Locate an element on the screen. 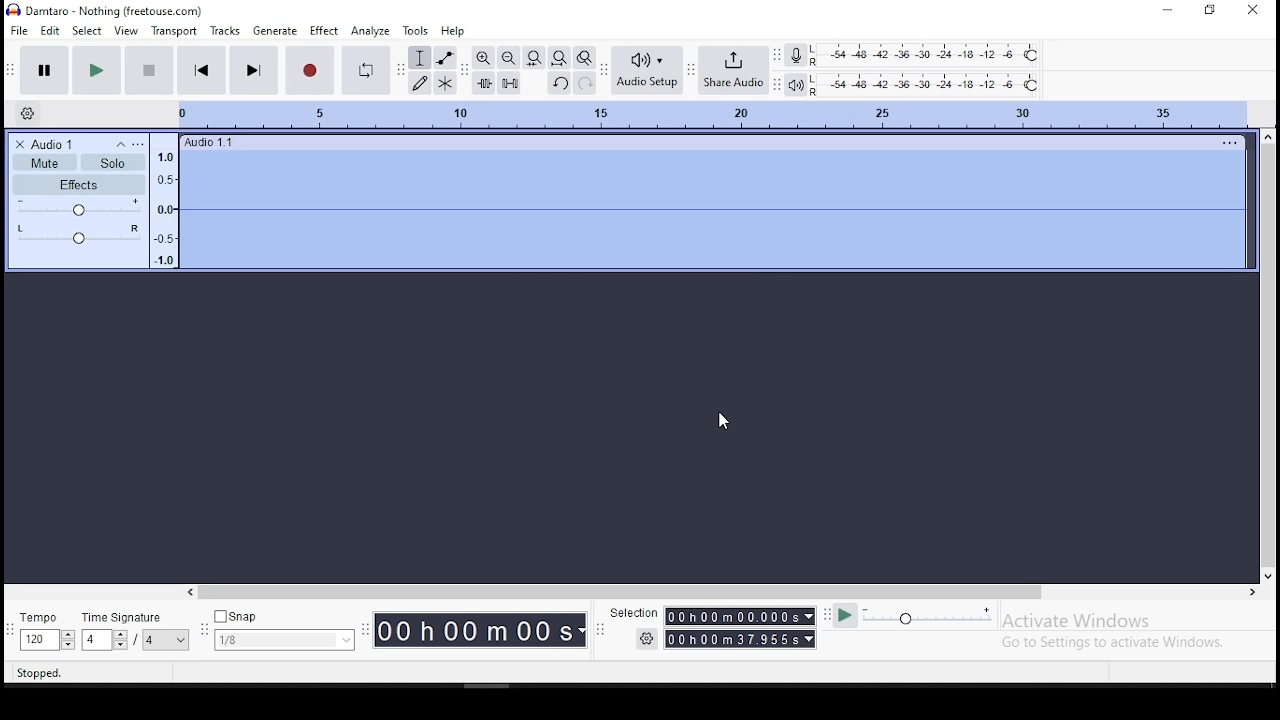 The width and height of the screenshot is (1280, 720). minimize is located at coordinates (1167, 11).